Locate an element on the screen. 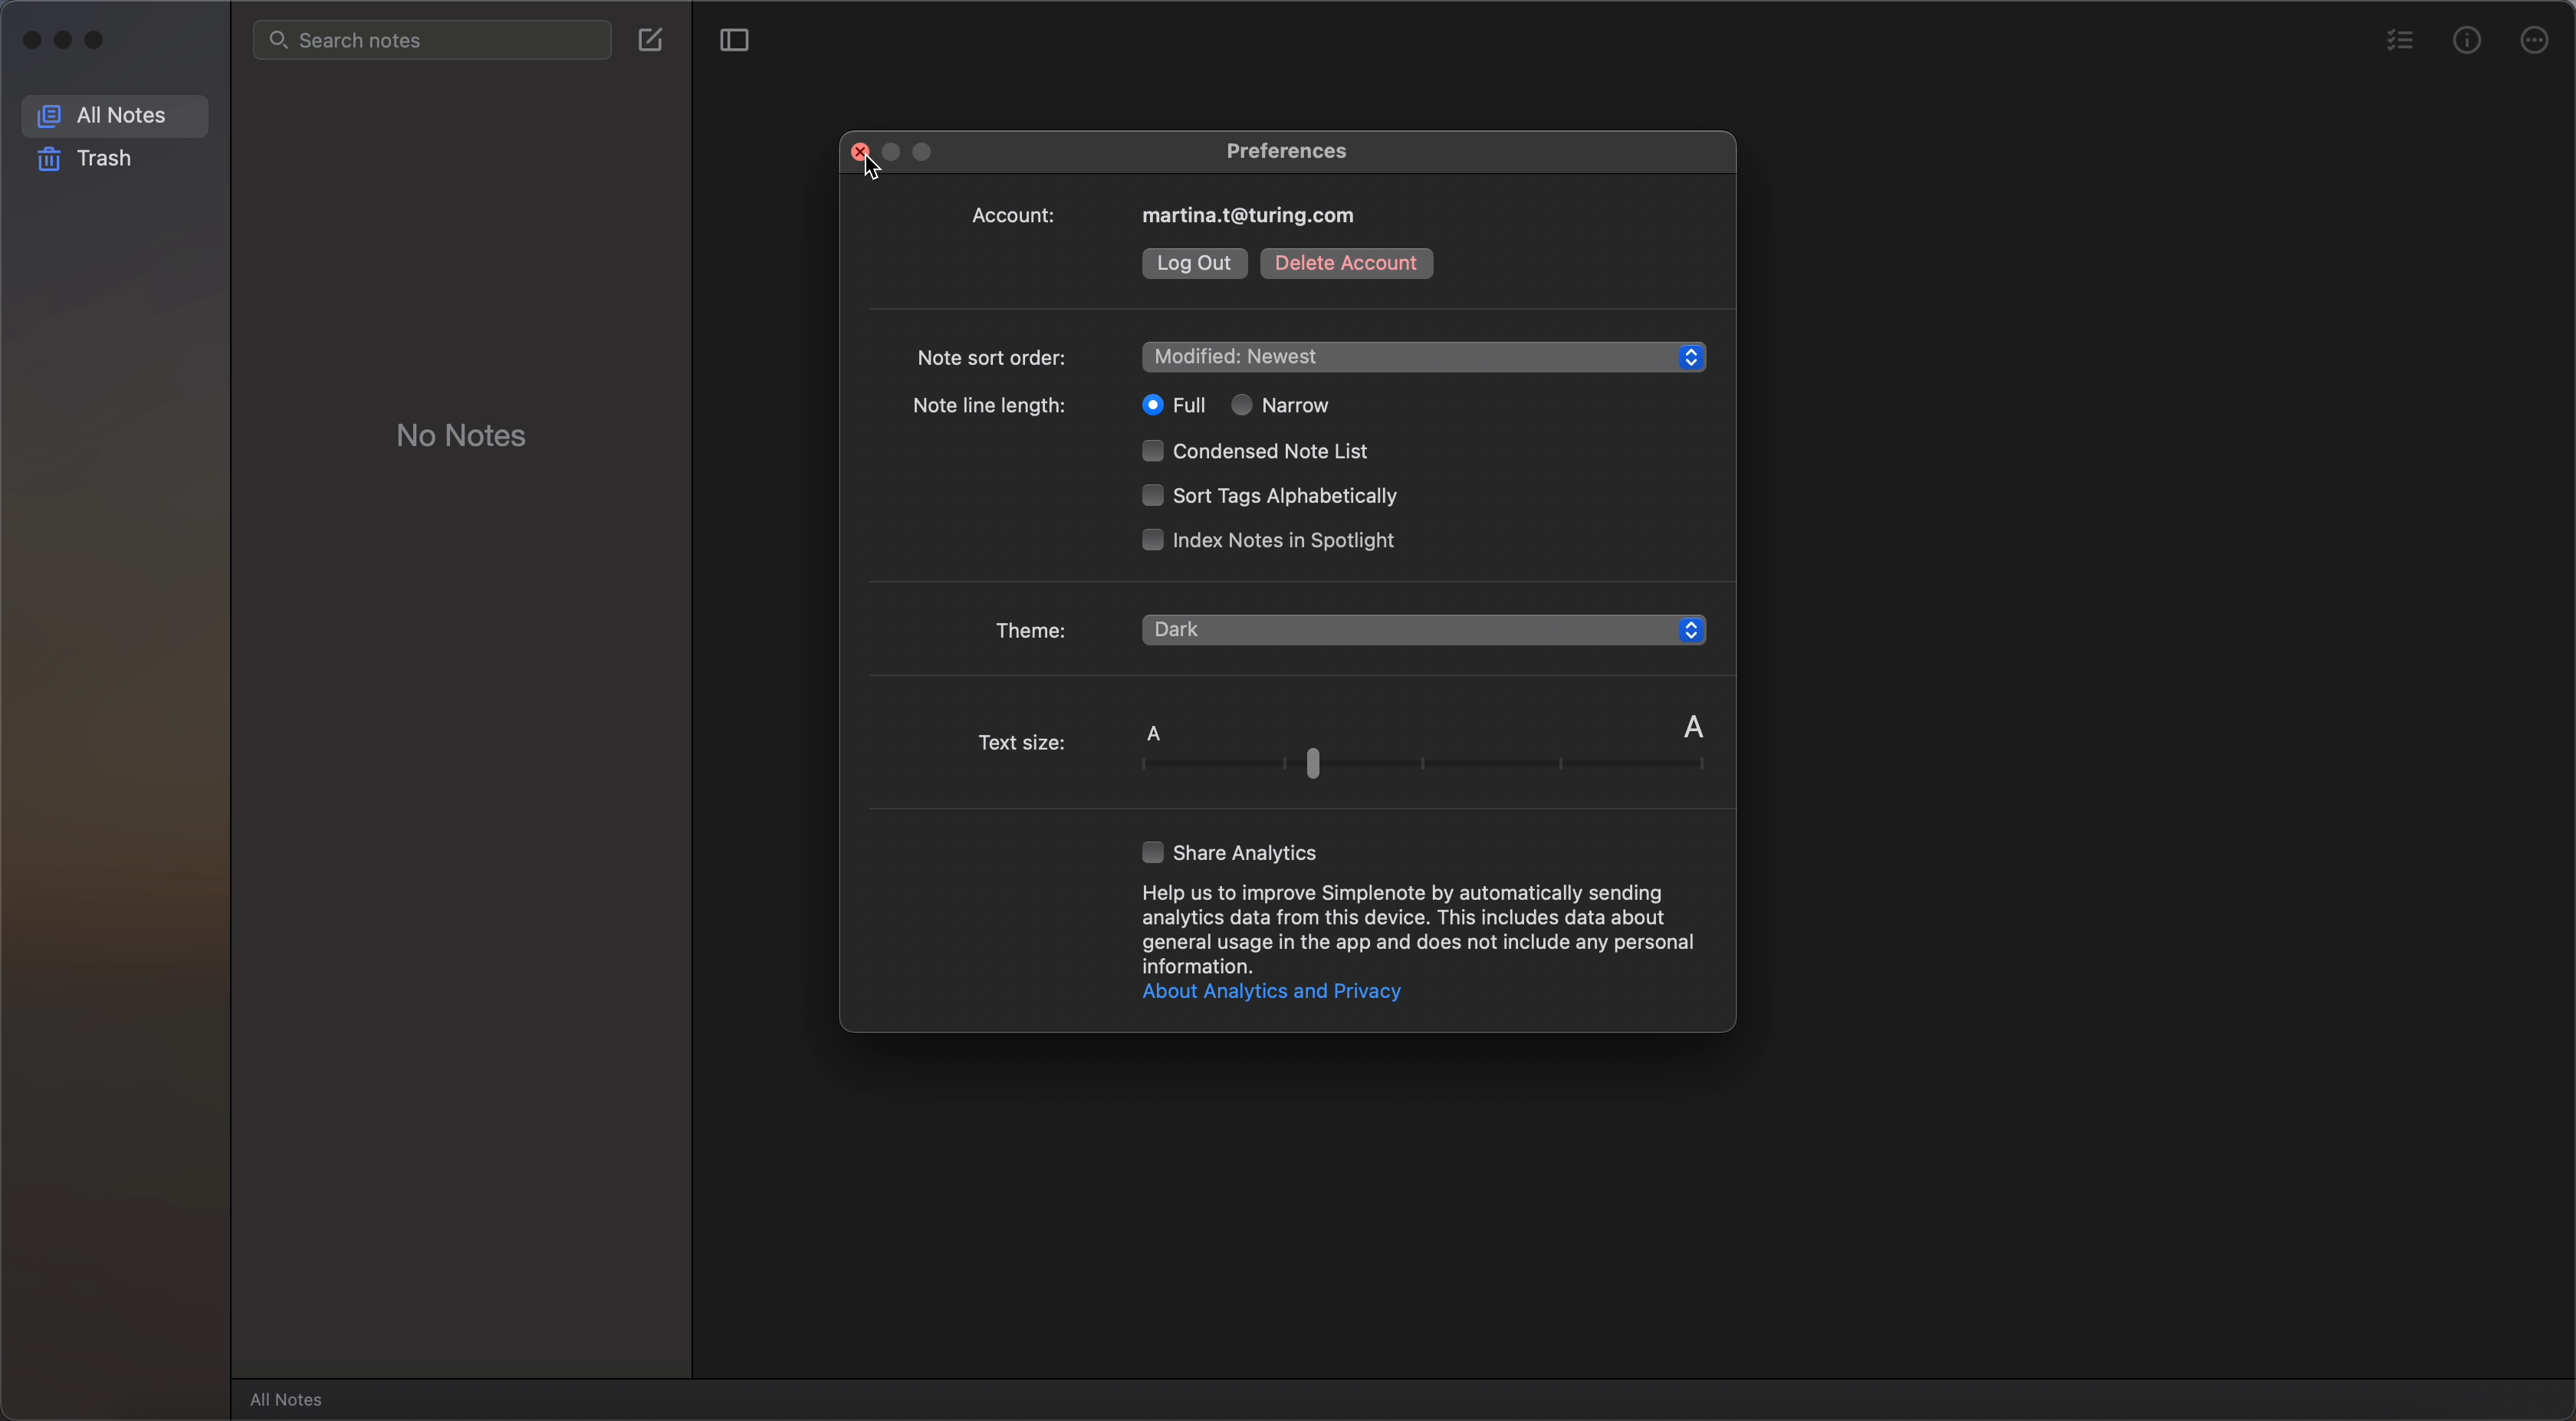 Image resolution: width=2576 pixels, height=1421 pixels. preferences is located at coordinates (1288, 148).